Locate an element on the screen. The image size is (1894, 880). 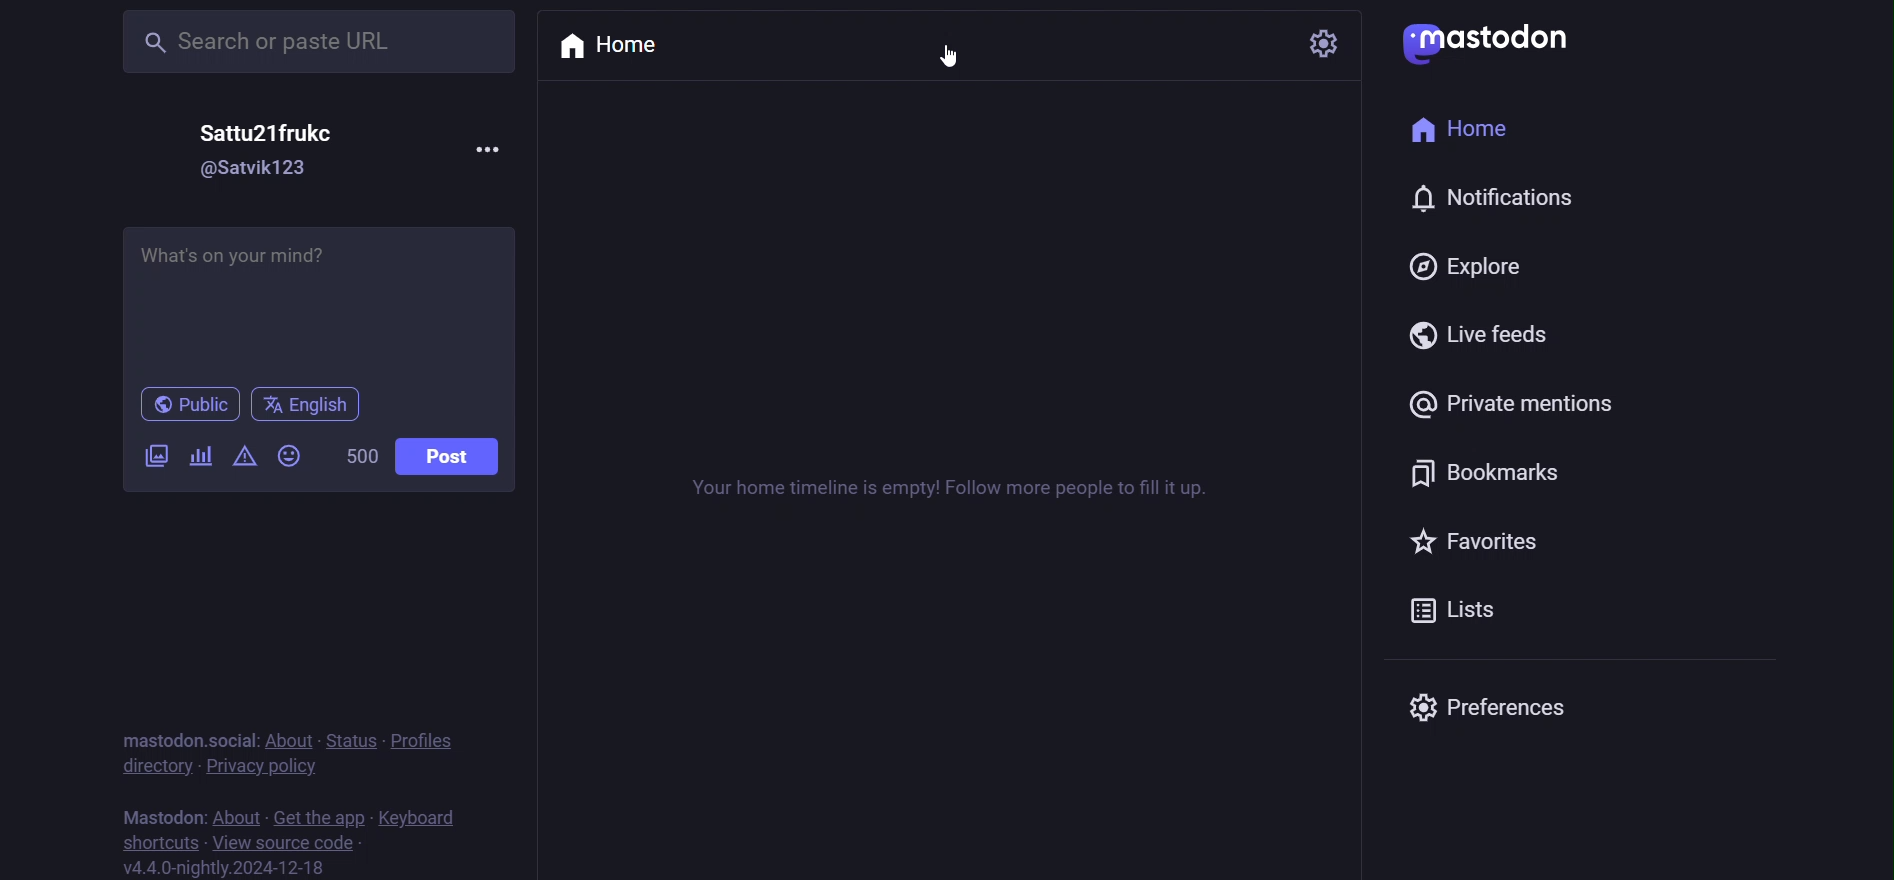
poll is located at coordinates (199, 458).